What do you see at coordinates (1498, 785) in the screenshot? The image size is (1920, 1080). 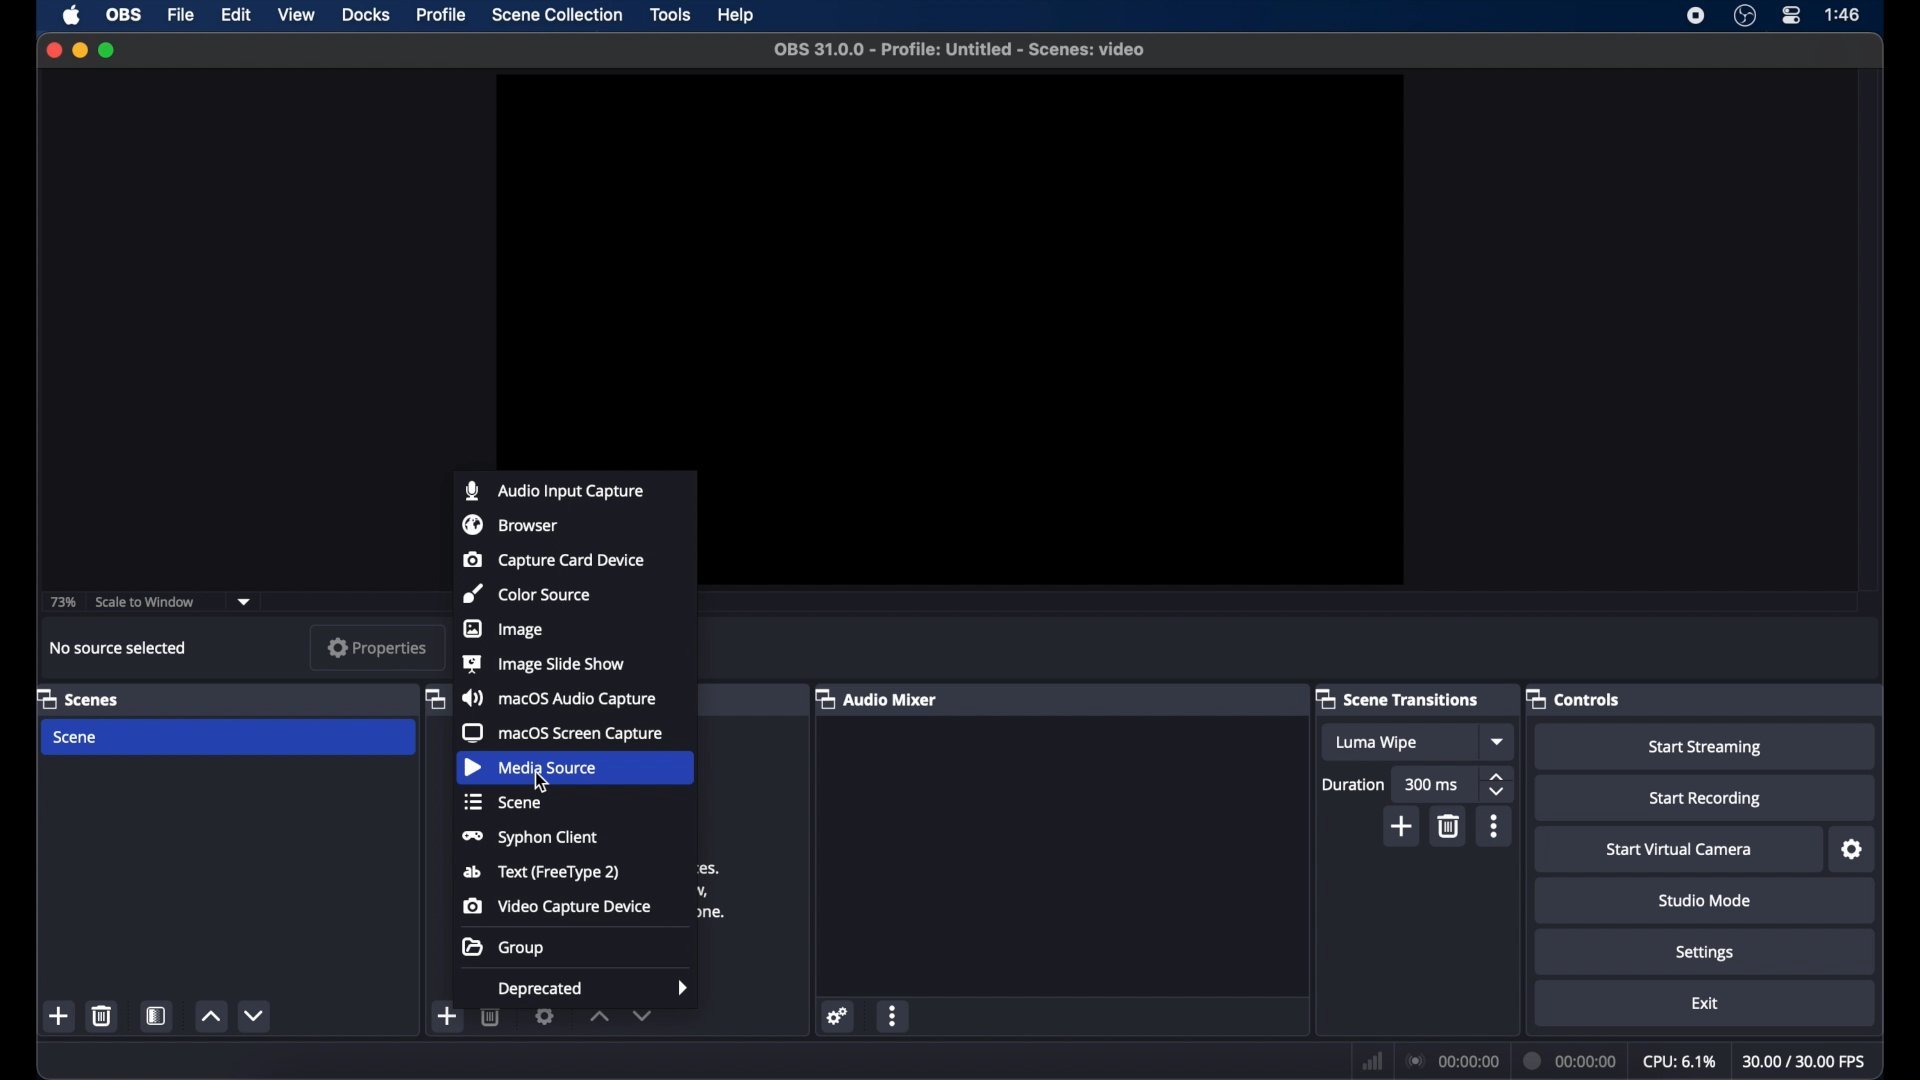 I see `stepper buttons` at bounding box center [1498, 785].